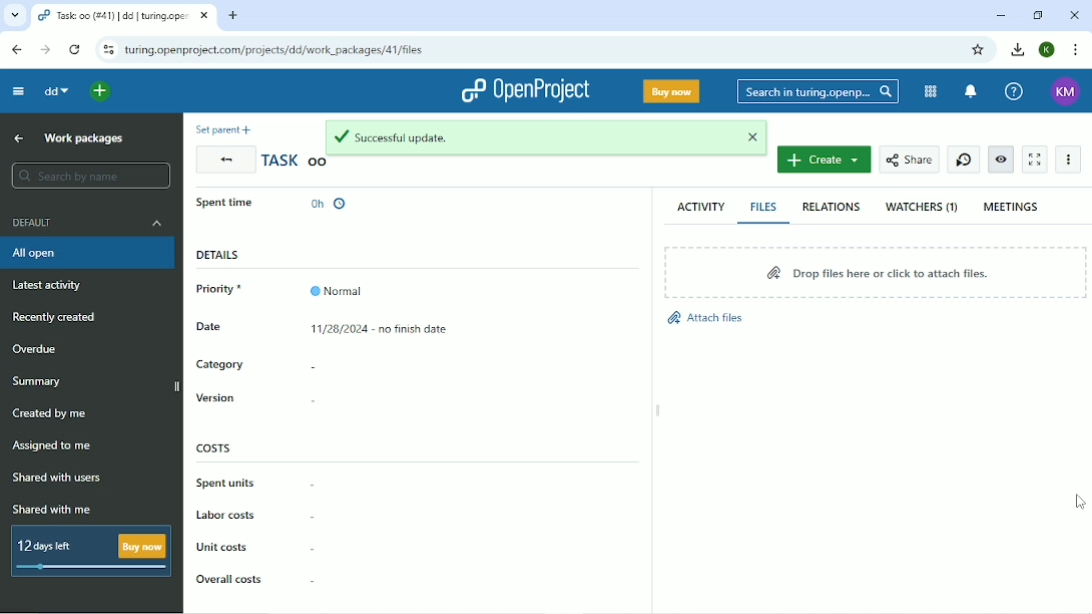 This screenshot has width=1092, height=614. Describe the element at coordinates (56, 91) in the screenshot. I see `dd` at that location.